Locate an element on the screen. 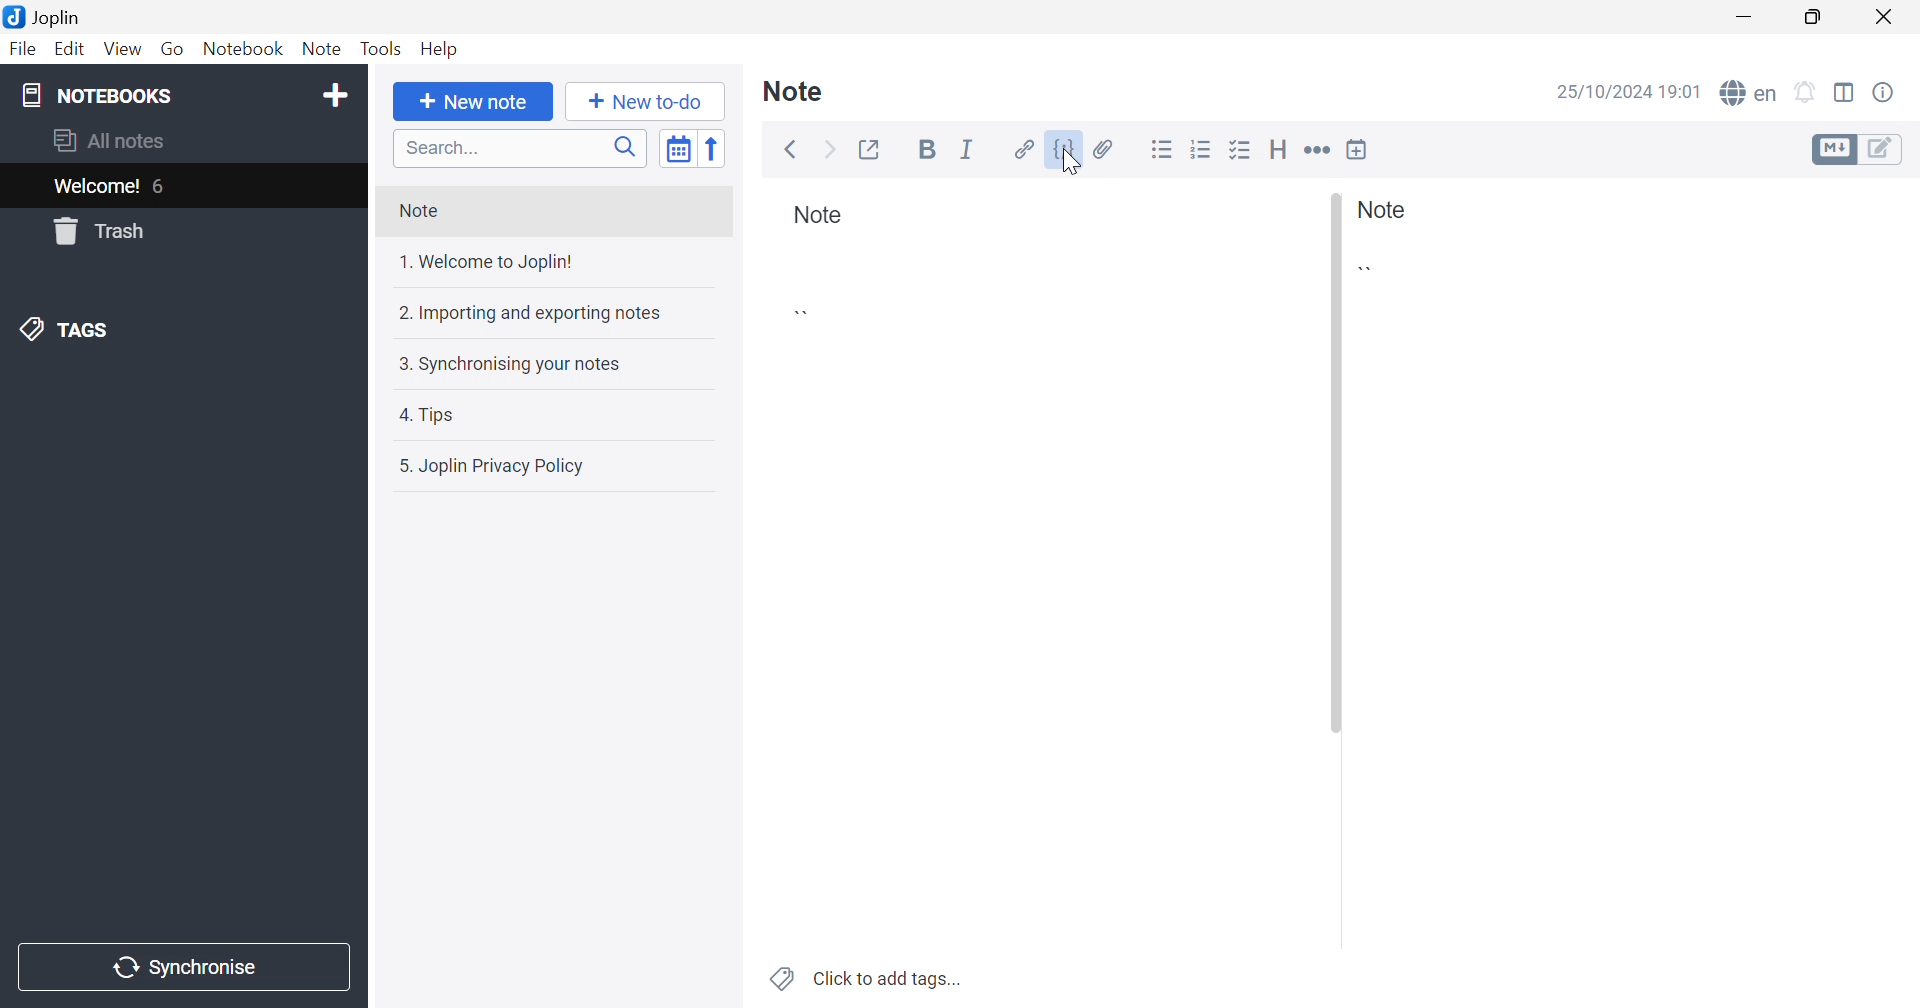 Image resolution: width=1920 pixels, height=1008 pixels. + New Note is located at coordinates (476, 103).